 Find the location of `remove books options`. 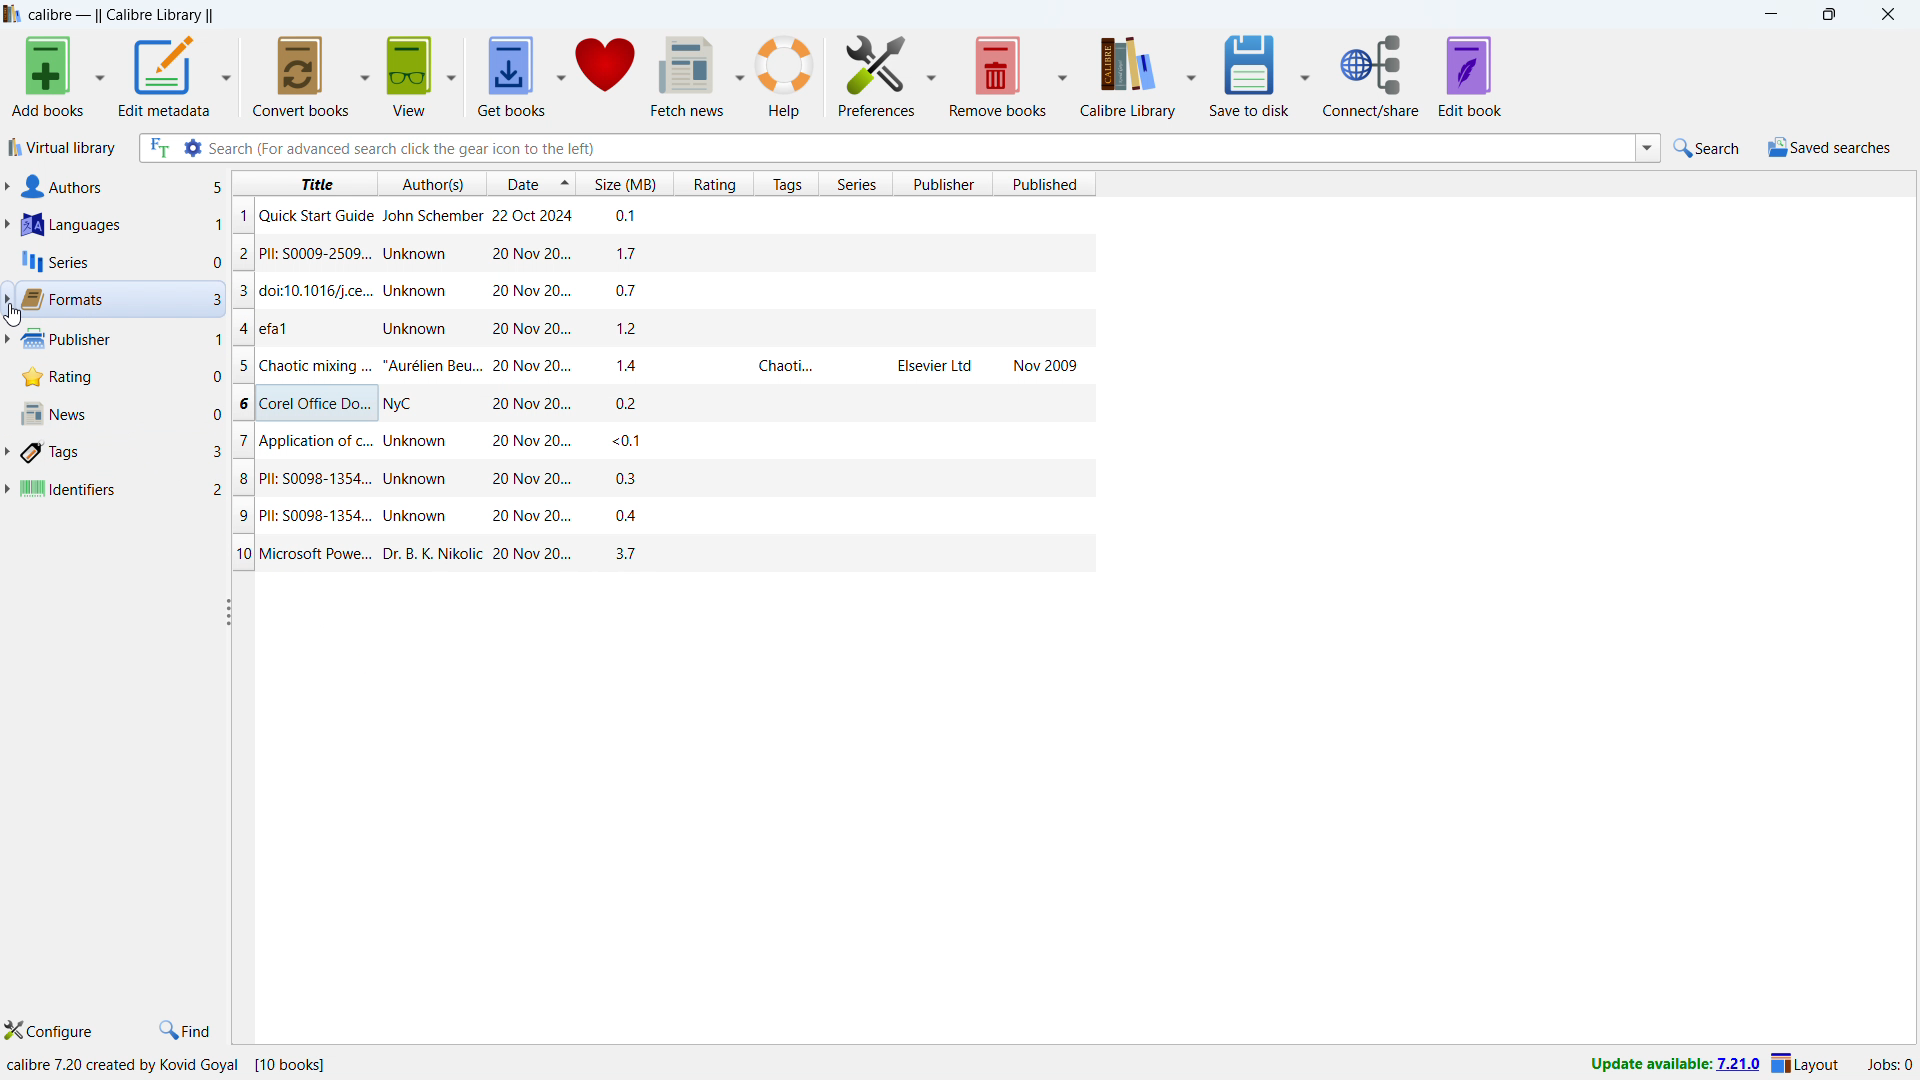

remove books options is located at coordinates (1064, 74).